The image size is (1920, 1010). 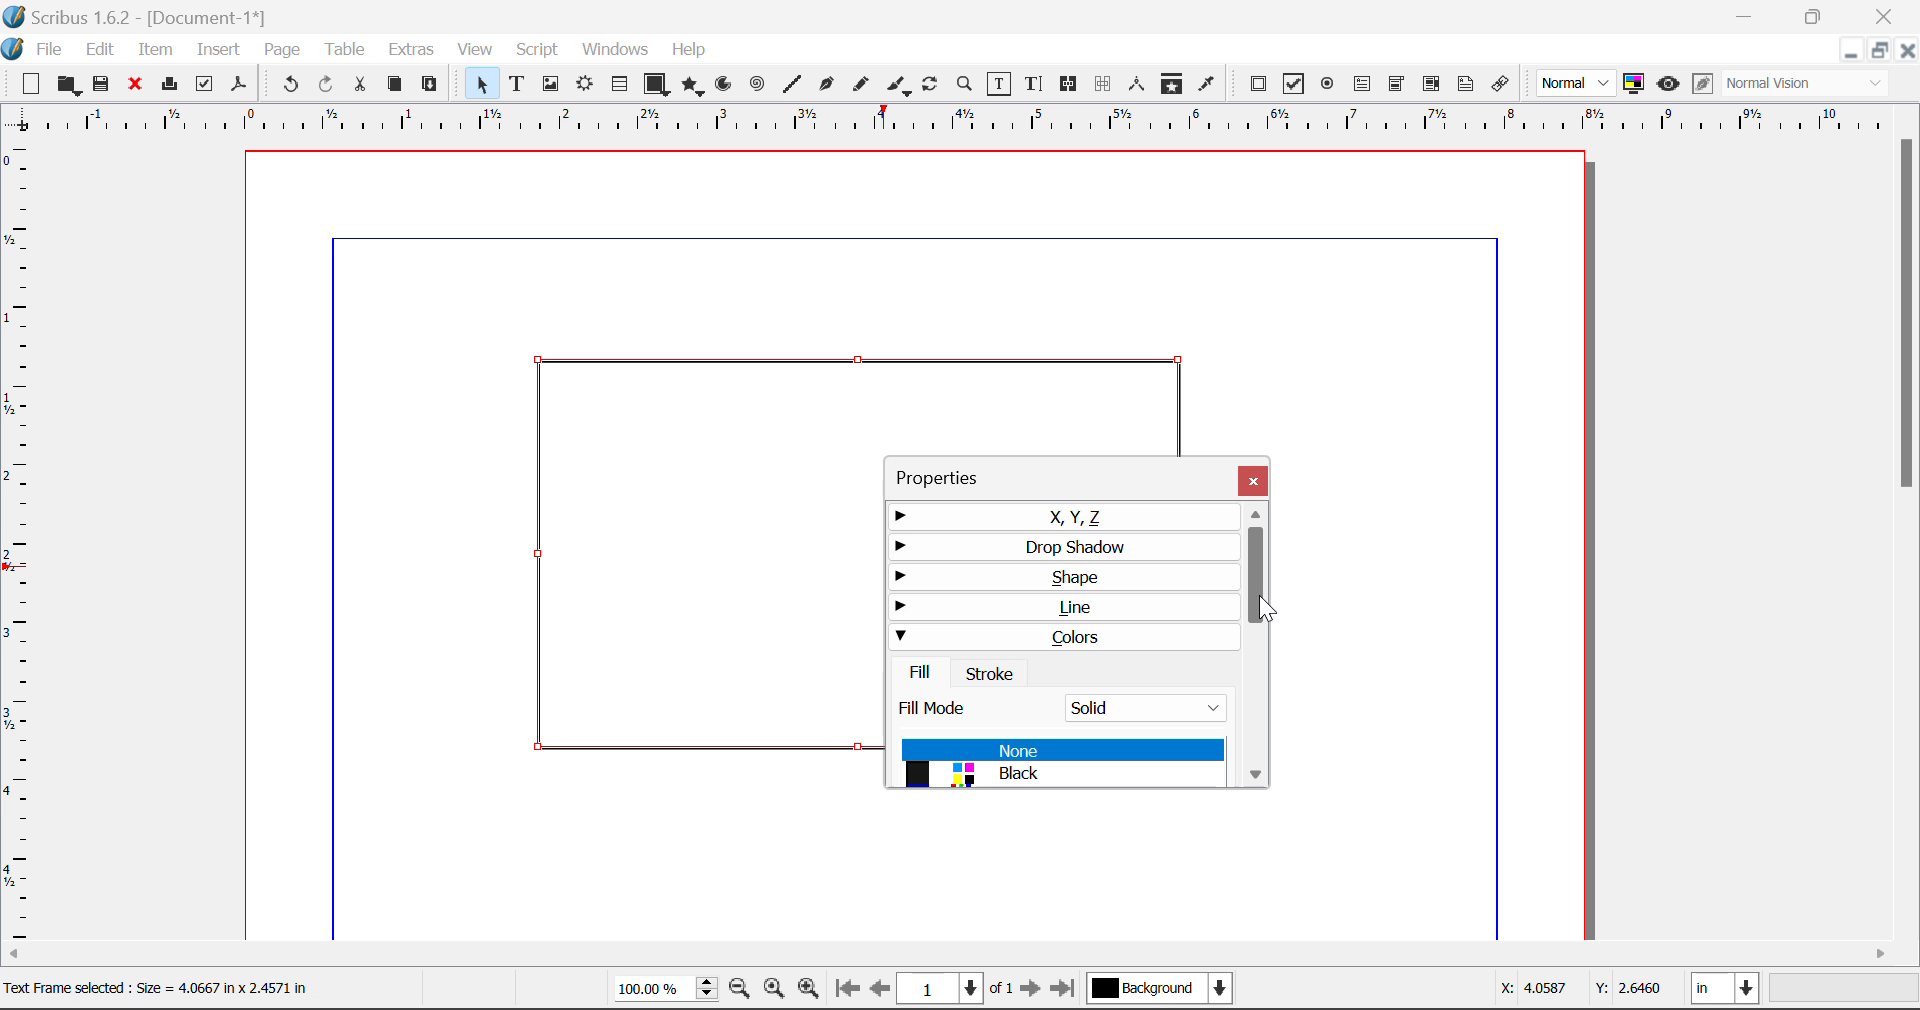 What do you see at coordinates (824, 84) in the screenshot?
I see `Bezier Curve` at bounding box center [824, 84].